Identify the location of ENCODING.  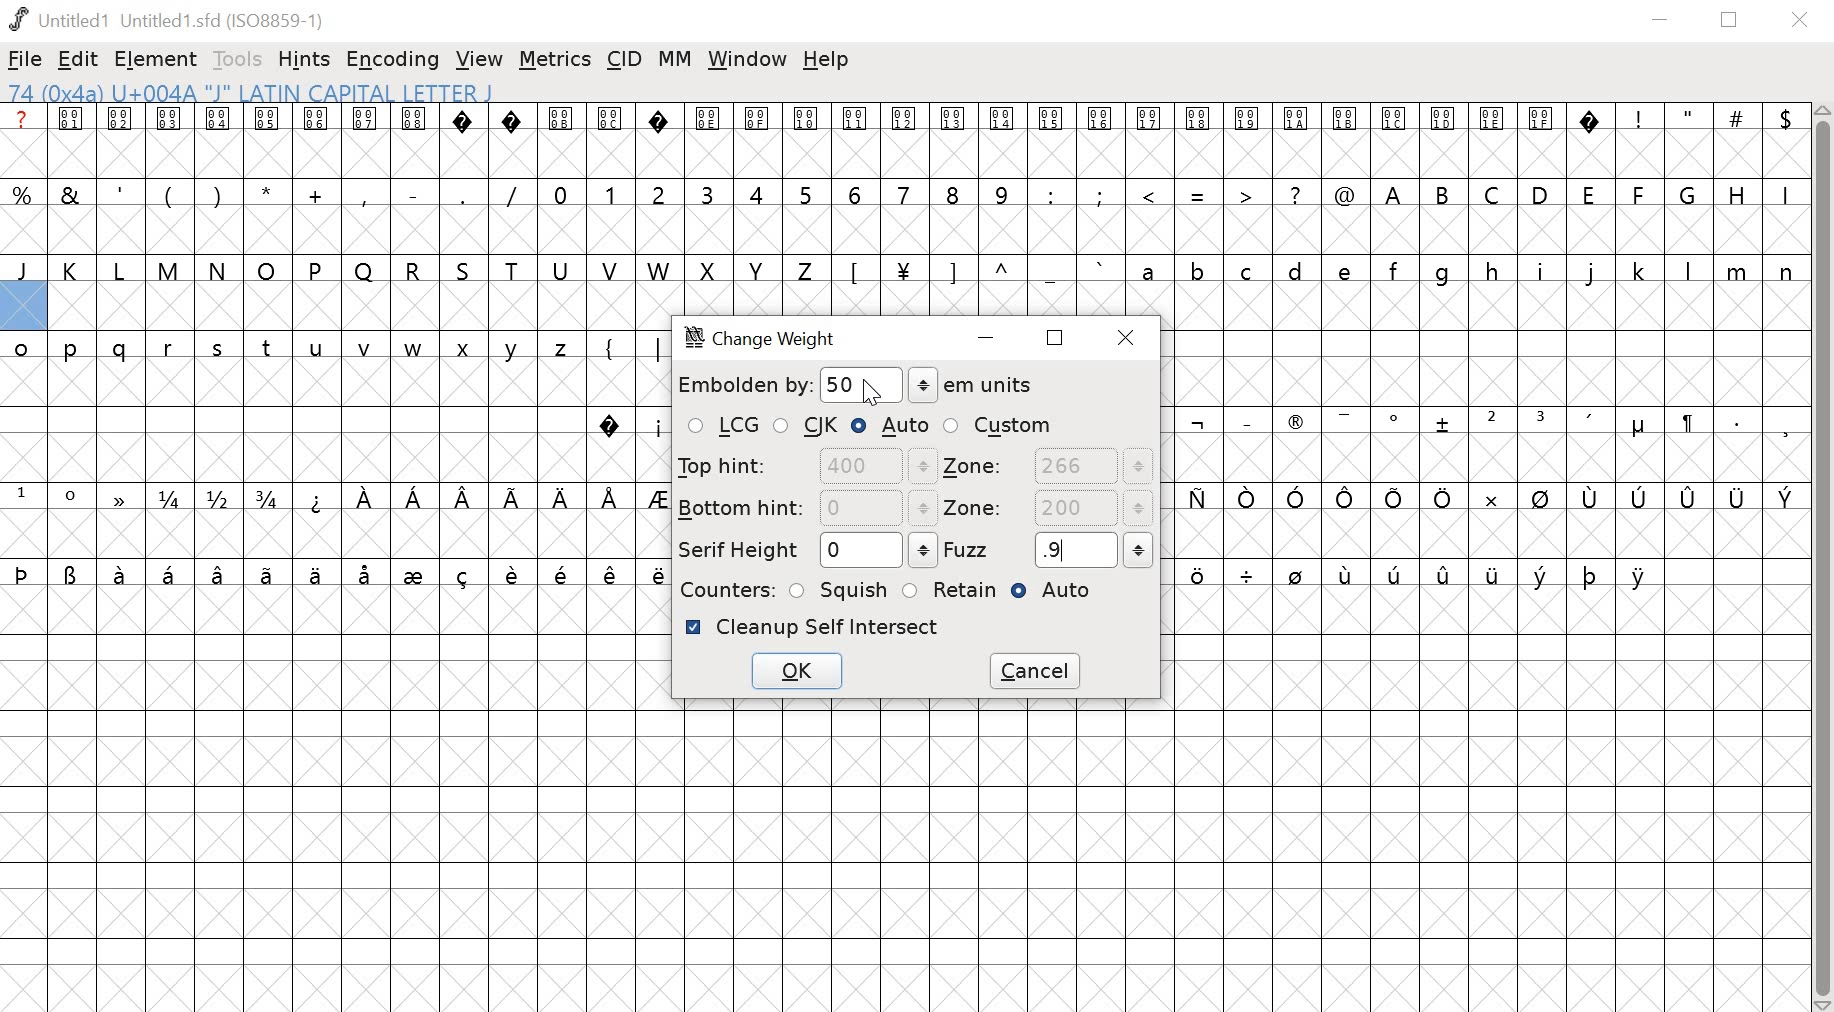
(393, 60).